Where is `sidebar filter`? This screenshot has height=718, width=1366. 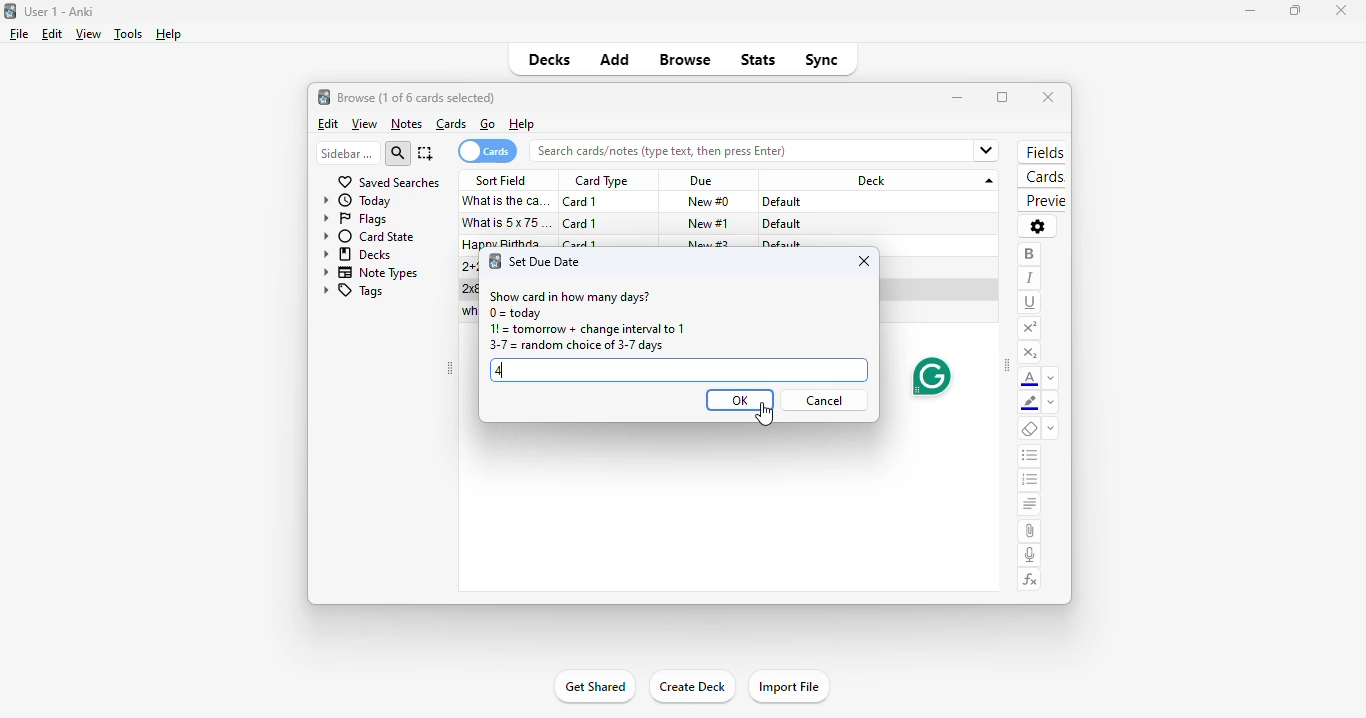
sidebar filter is located at coordinates (347, 153).